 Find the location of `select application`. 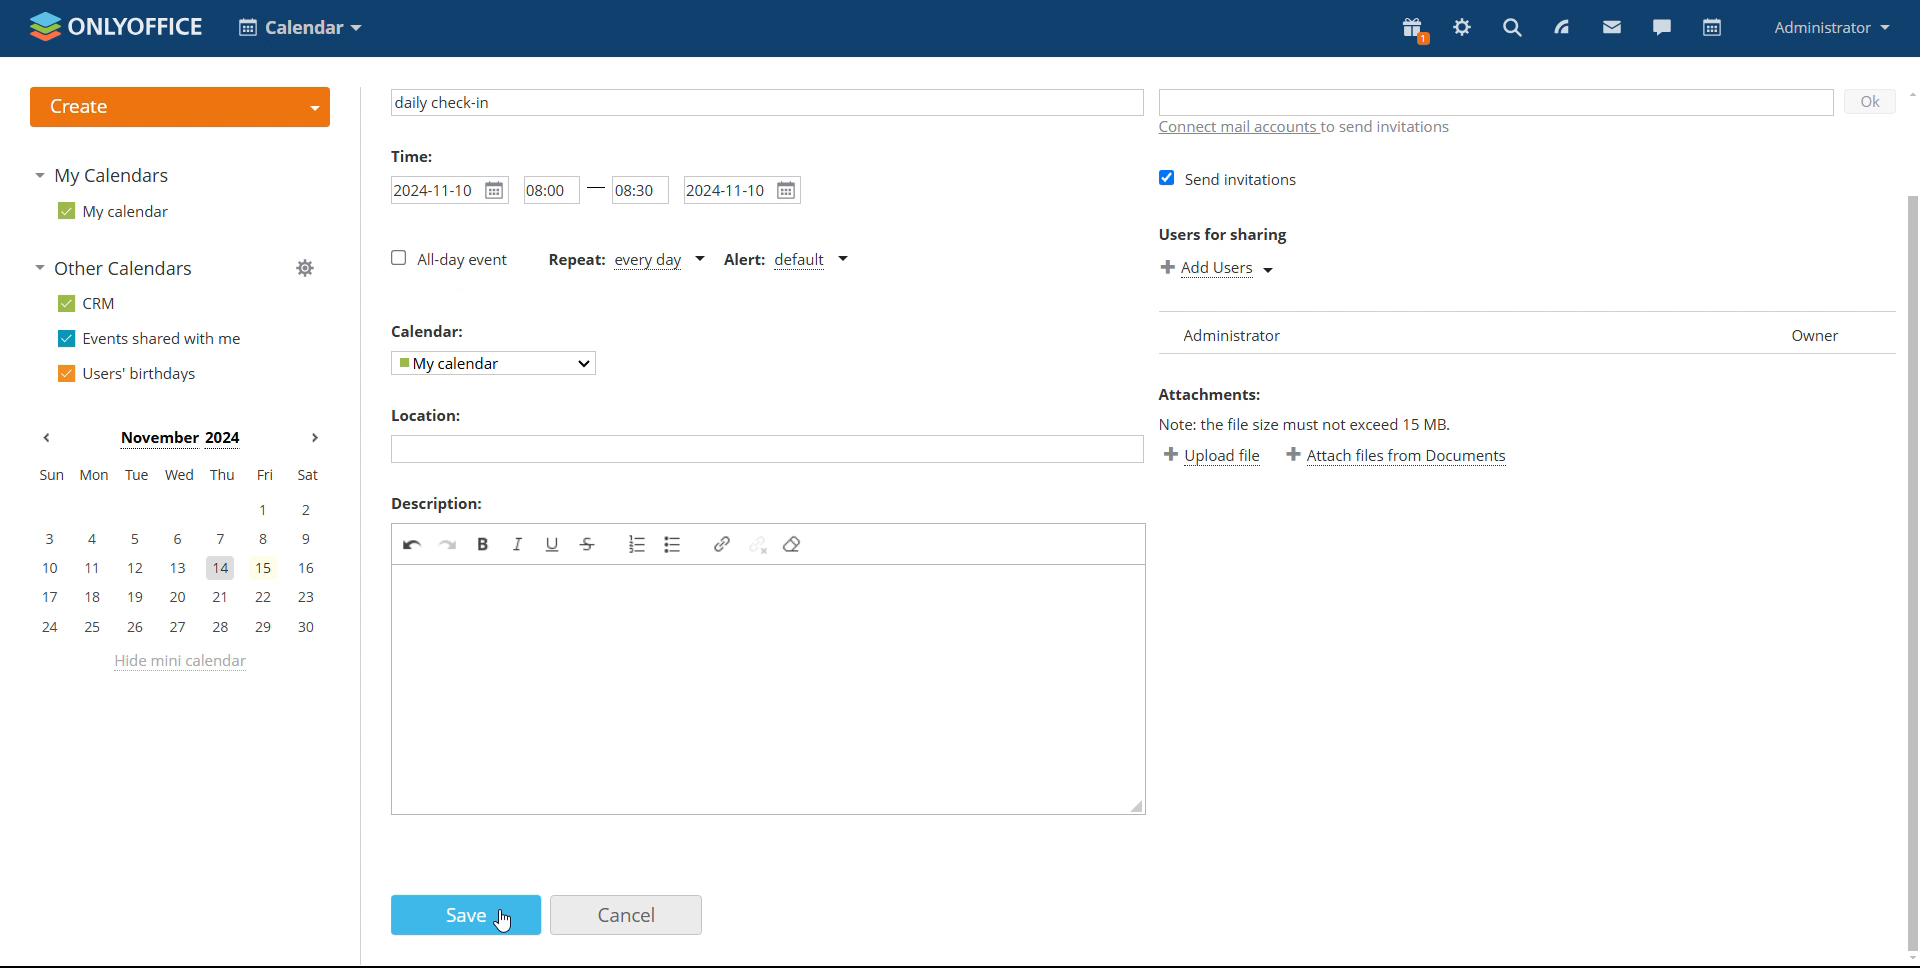

select application is located at coordinates (300, 28).